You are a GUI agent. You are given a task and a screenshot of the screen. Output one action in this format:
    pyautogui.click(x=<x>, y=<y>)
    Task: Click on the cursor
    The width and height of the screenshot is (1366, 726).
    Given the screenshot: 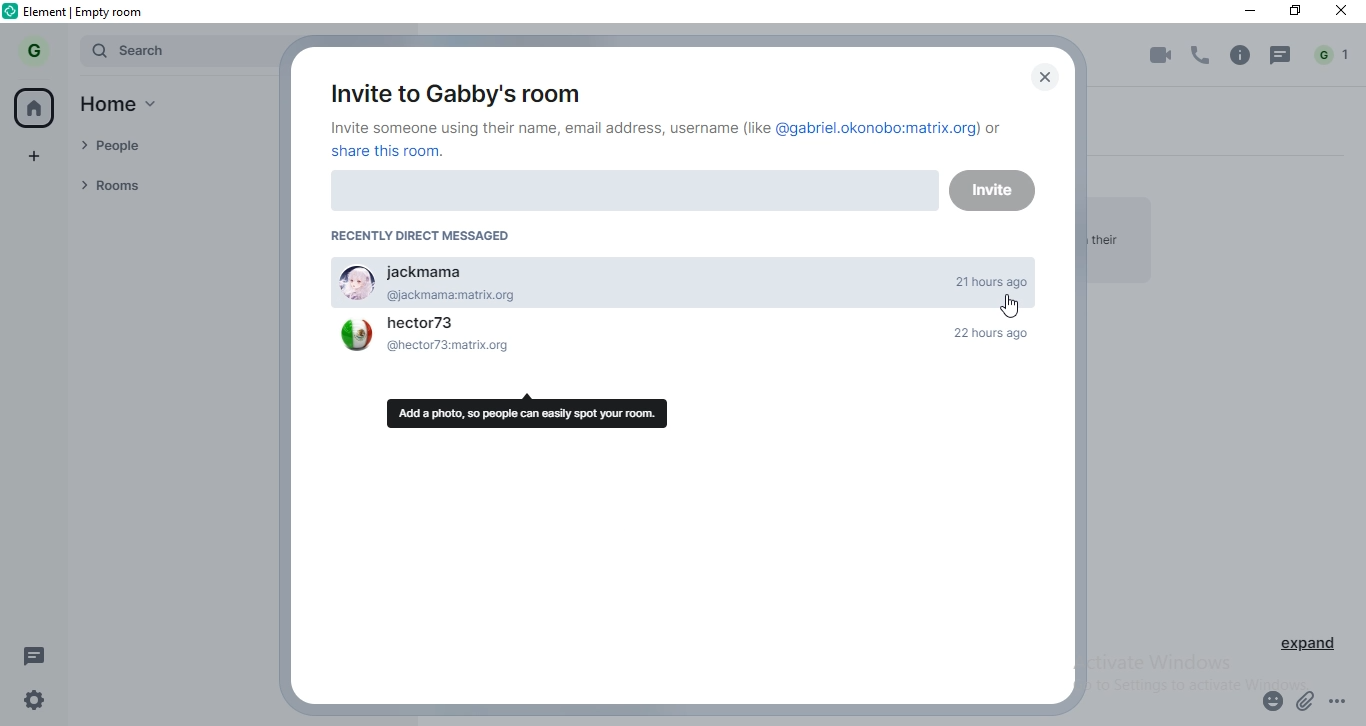 What is the action you would take?
    pyautogui.click(x=1012, y=308)
    